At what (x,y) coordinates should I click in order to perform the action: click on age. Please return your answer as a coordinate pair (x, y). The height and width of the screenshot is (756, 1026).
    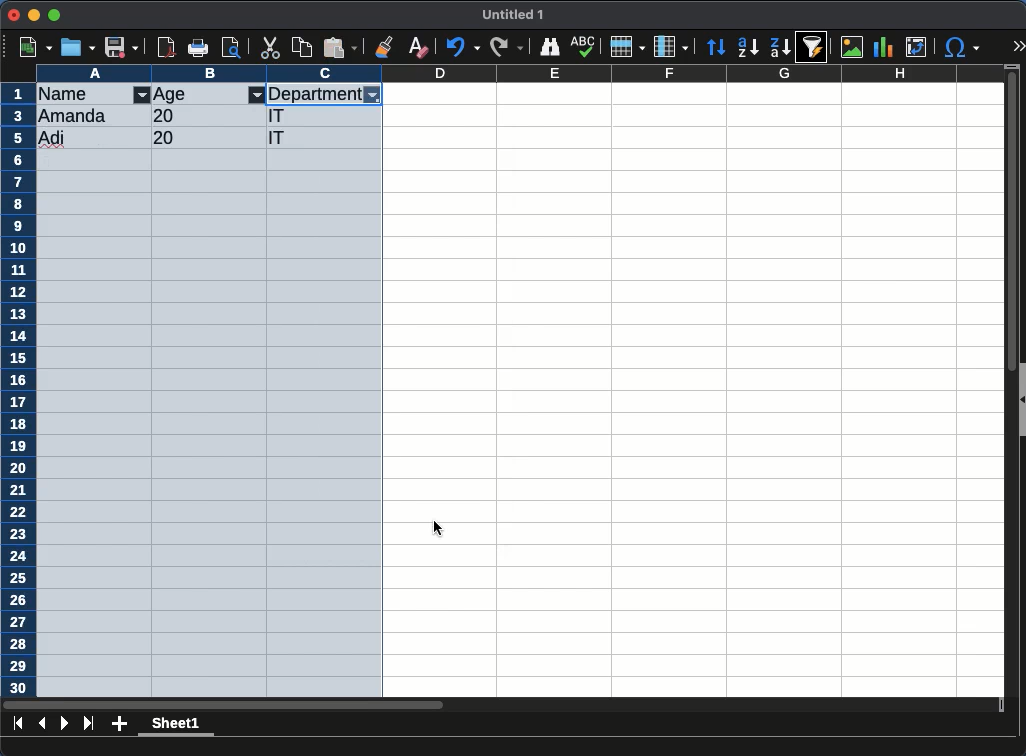
    Looking at the image, I should click on (173, 95).